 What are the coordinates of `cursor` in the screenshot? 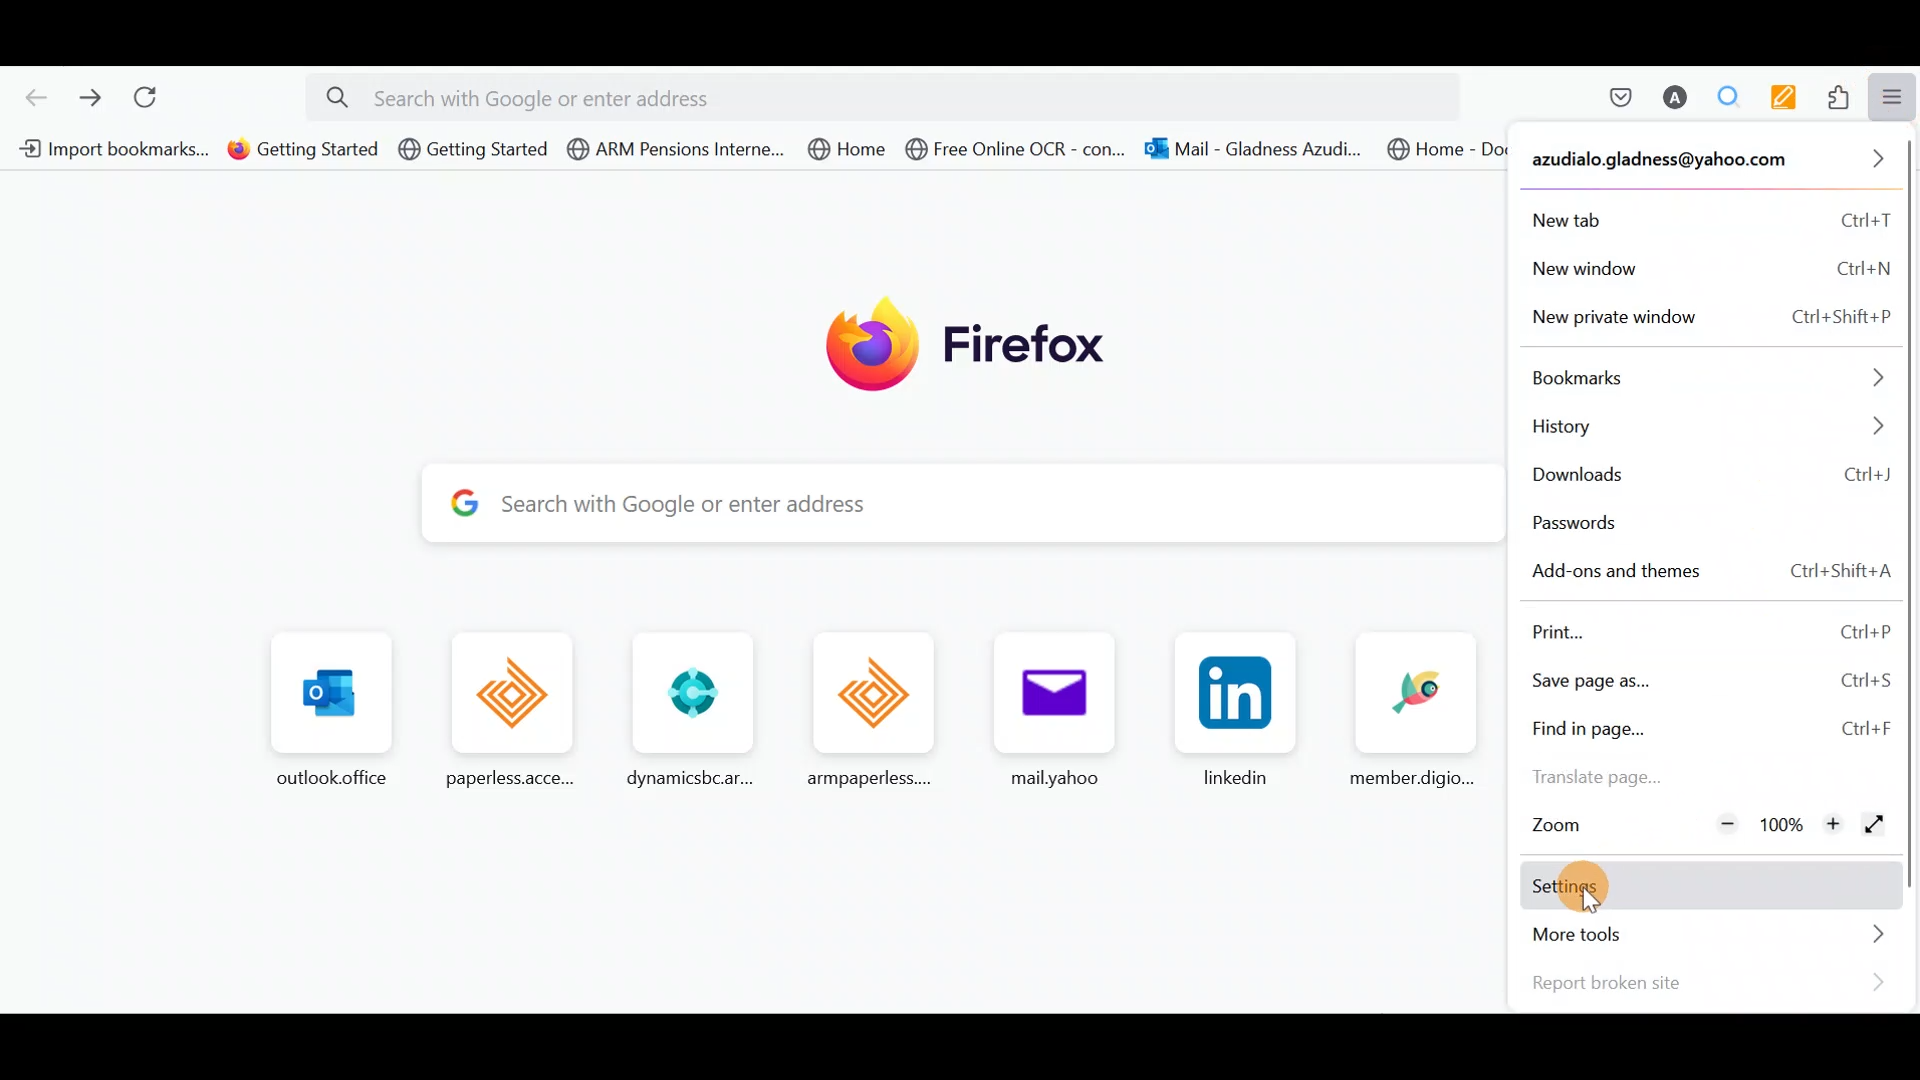 It's located at (1580, 906).